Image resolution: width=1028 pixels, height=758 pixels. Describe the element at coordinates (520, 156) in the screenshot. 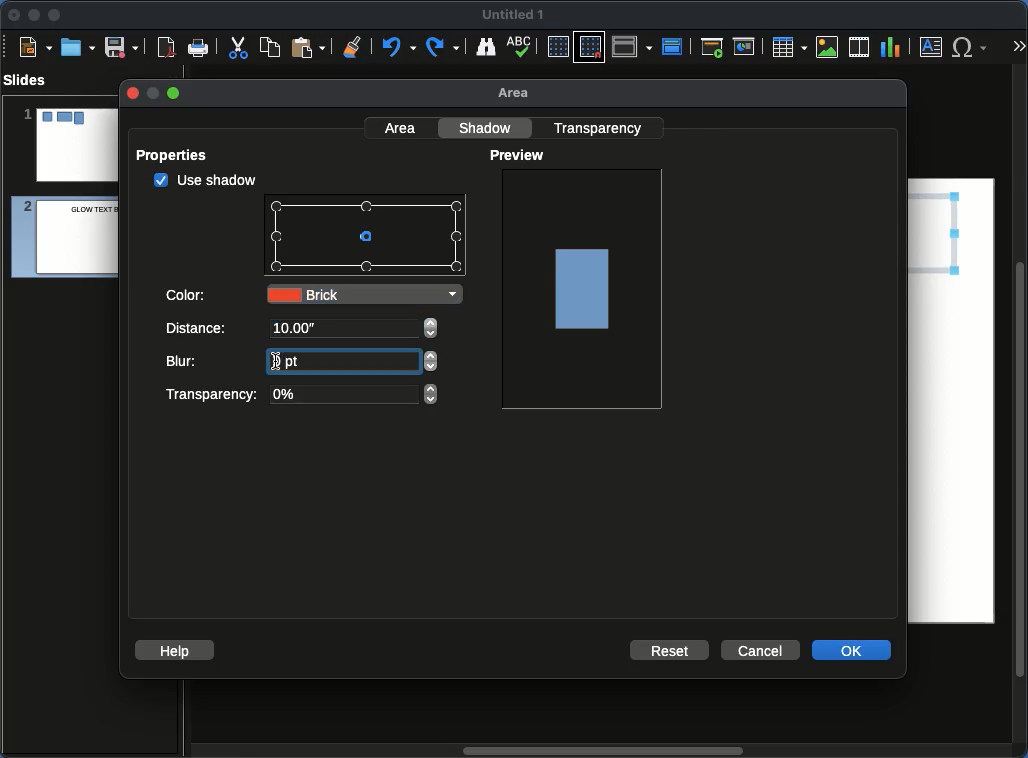

I see `Preview` at that location.